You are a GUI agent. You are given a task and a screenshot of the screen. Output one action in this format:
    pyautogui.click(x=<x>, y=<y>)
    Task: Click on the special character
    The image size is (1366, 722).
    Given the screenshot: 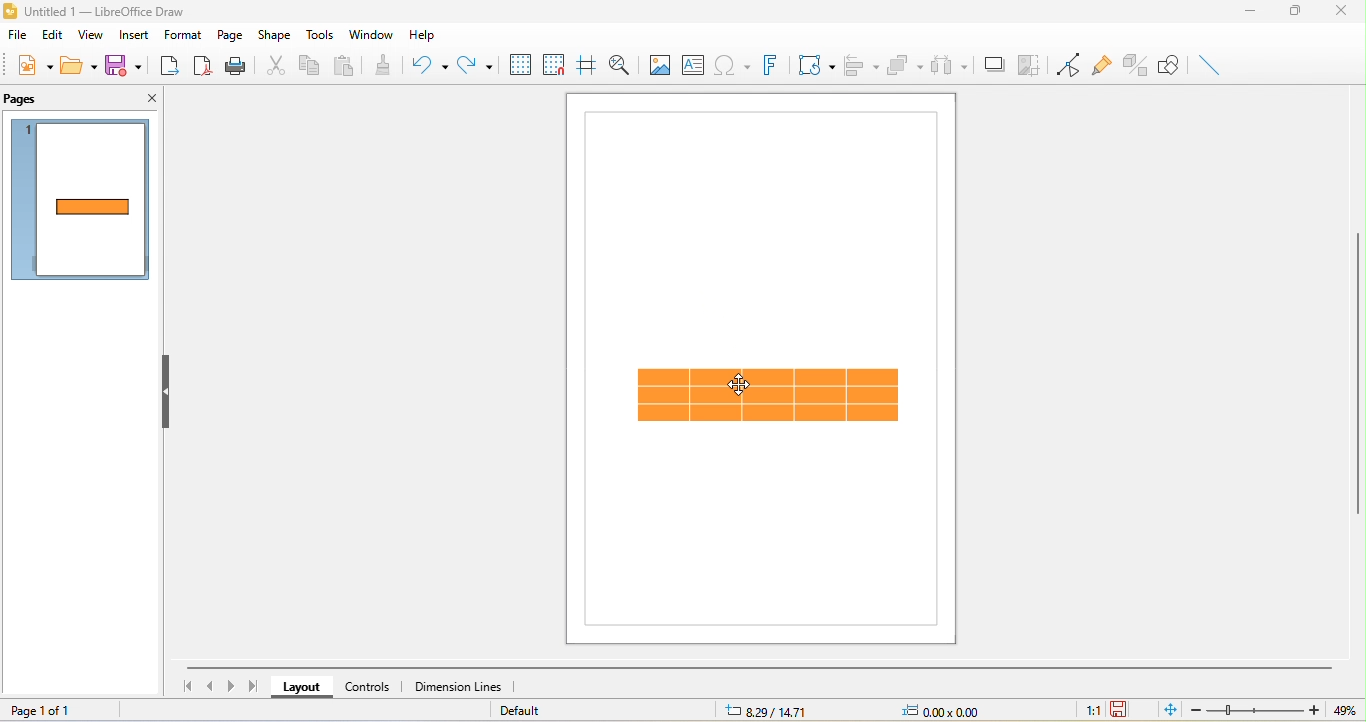 What is the action you would take?
    pyautogui.click(x=732, y=65)
    